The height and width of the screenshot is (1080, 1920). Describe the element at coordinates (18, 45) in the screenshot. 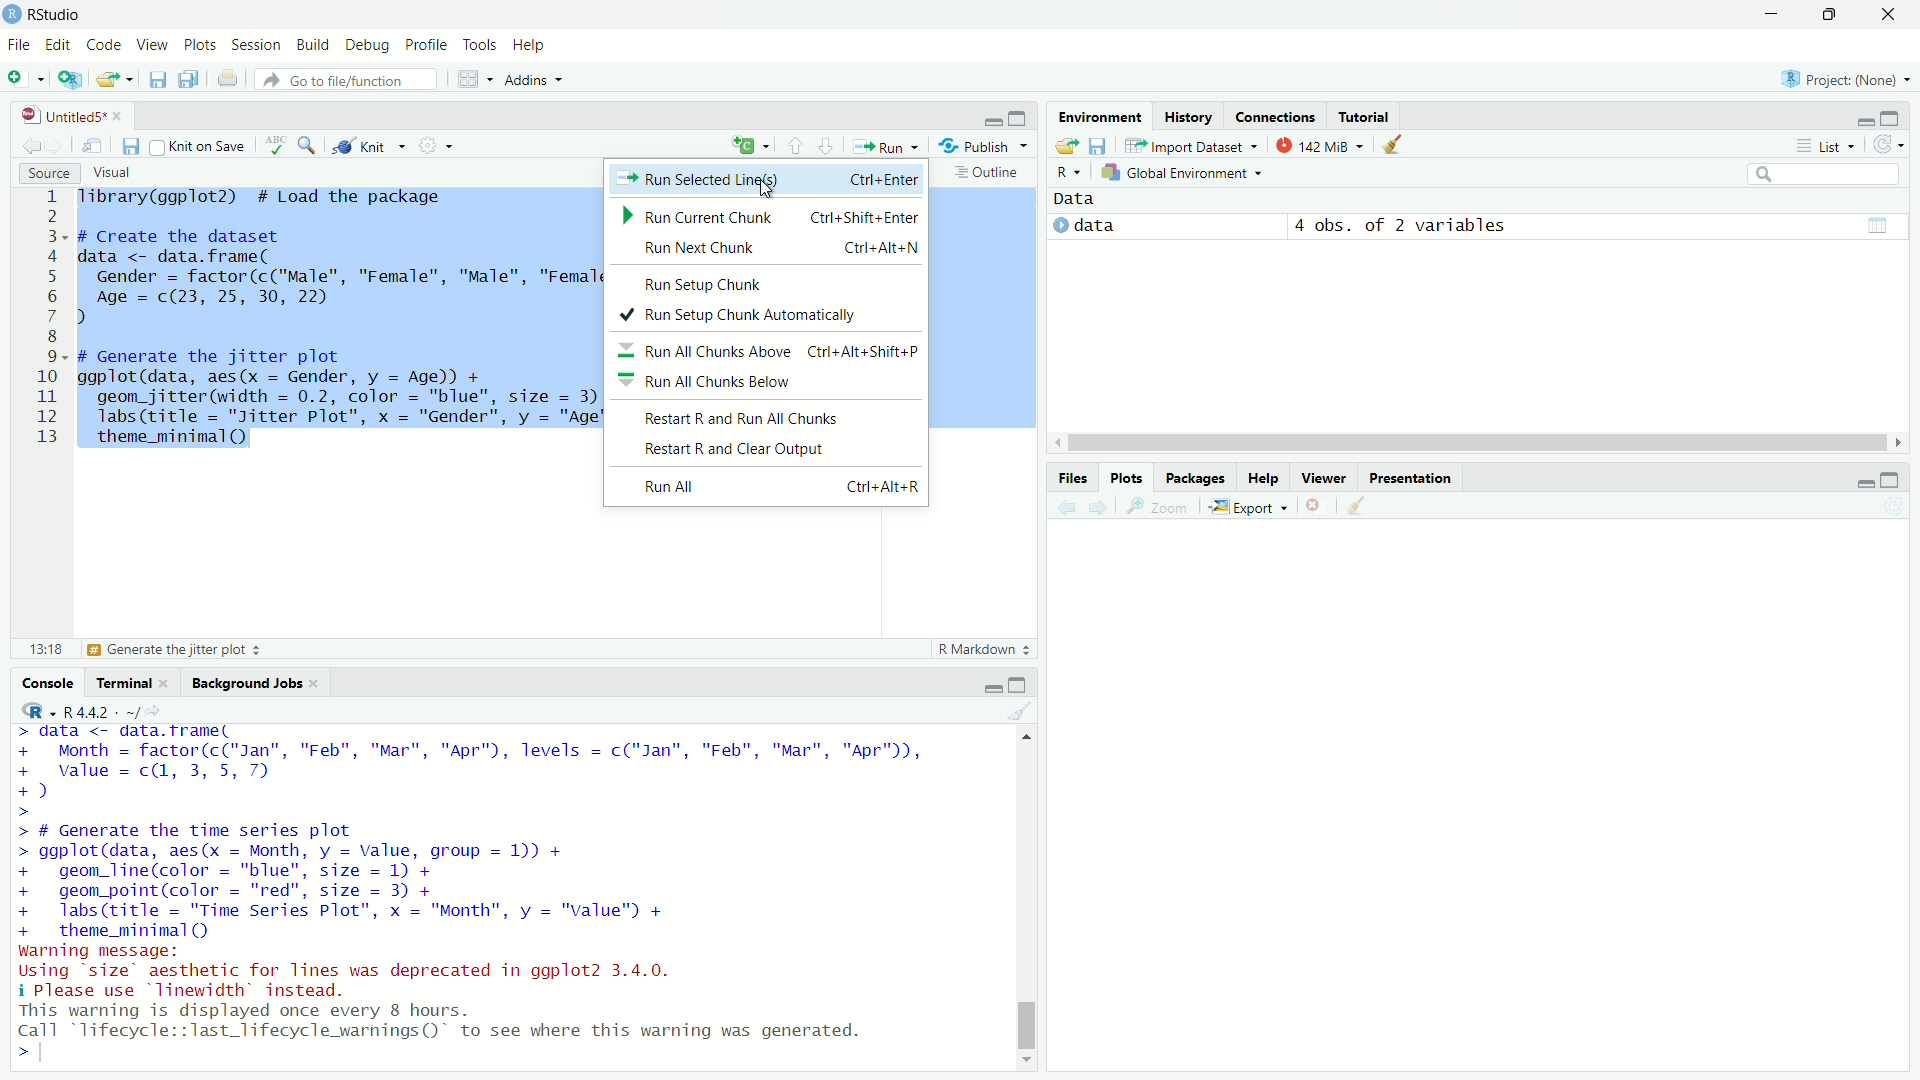

I see `file` at that location.